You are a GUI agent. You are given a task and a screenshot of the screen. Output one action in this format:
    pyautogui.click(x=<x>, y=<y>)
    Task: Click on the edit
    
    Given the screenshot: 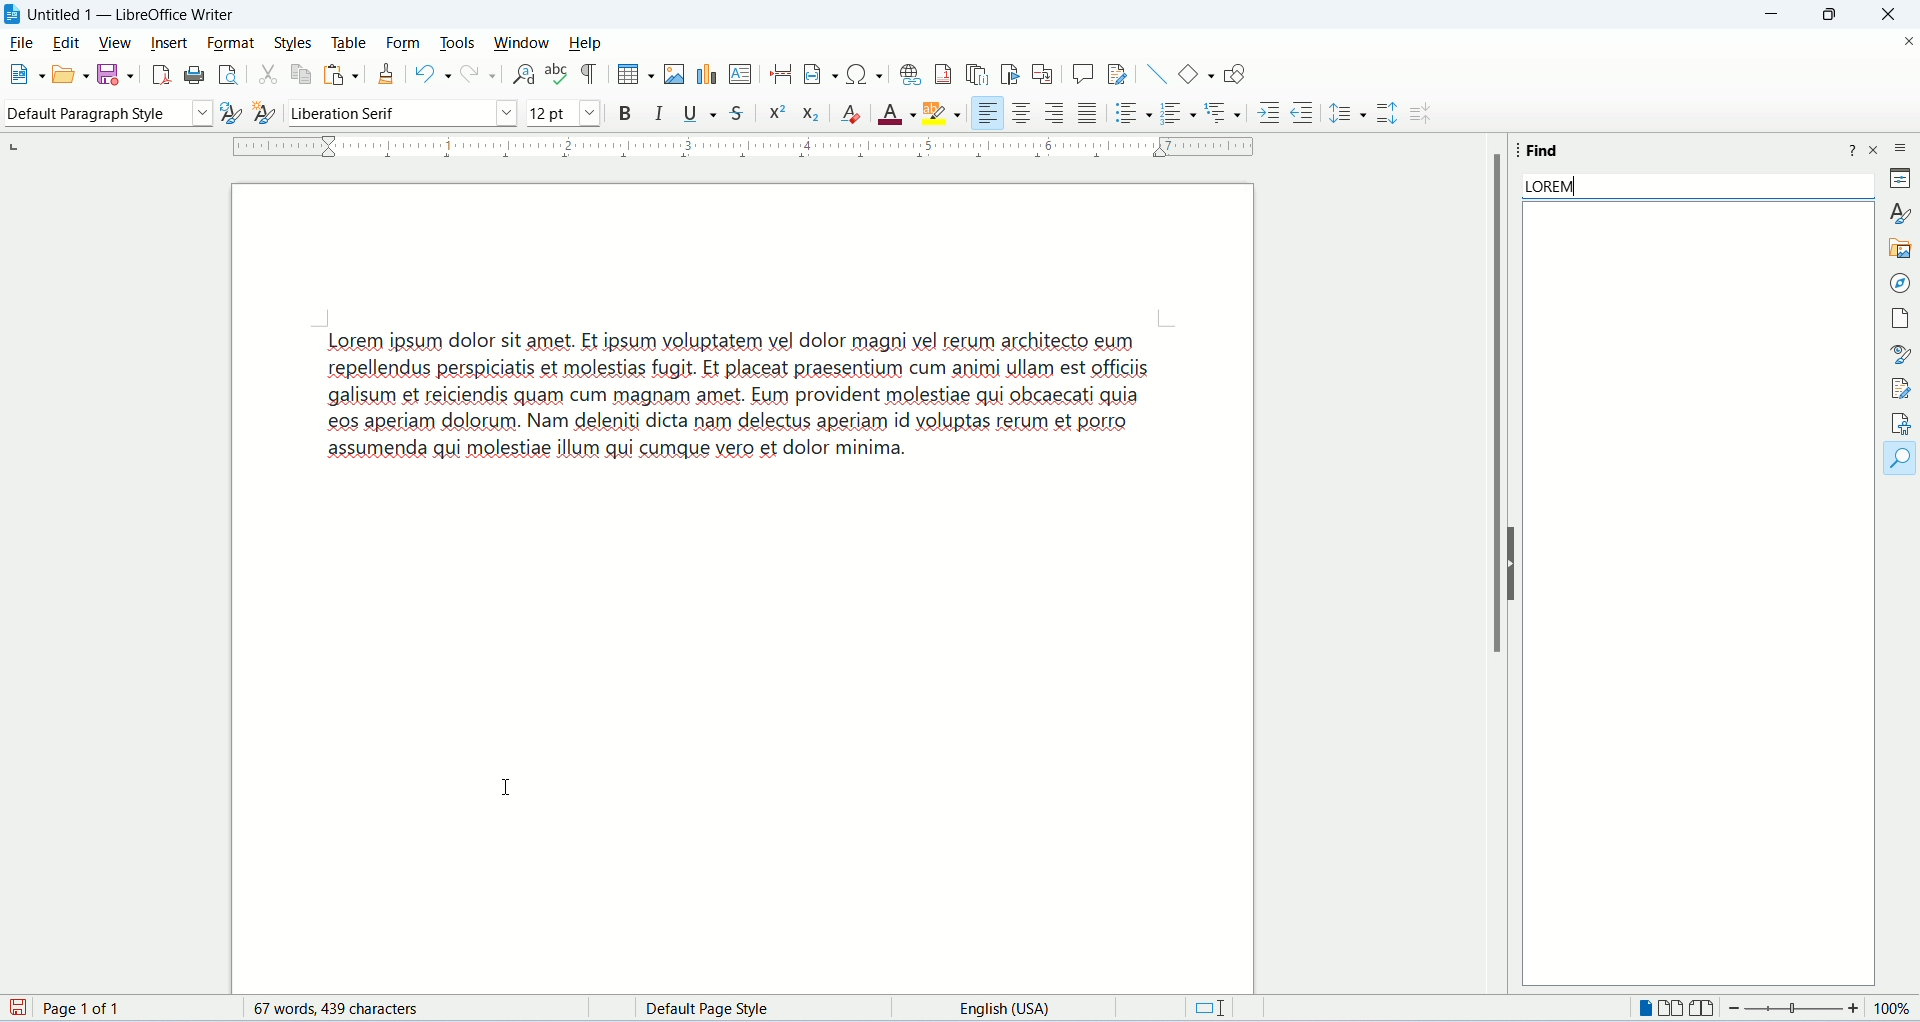 What is the action you would take?
    pyautogui.click(x=65, y=43)
    